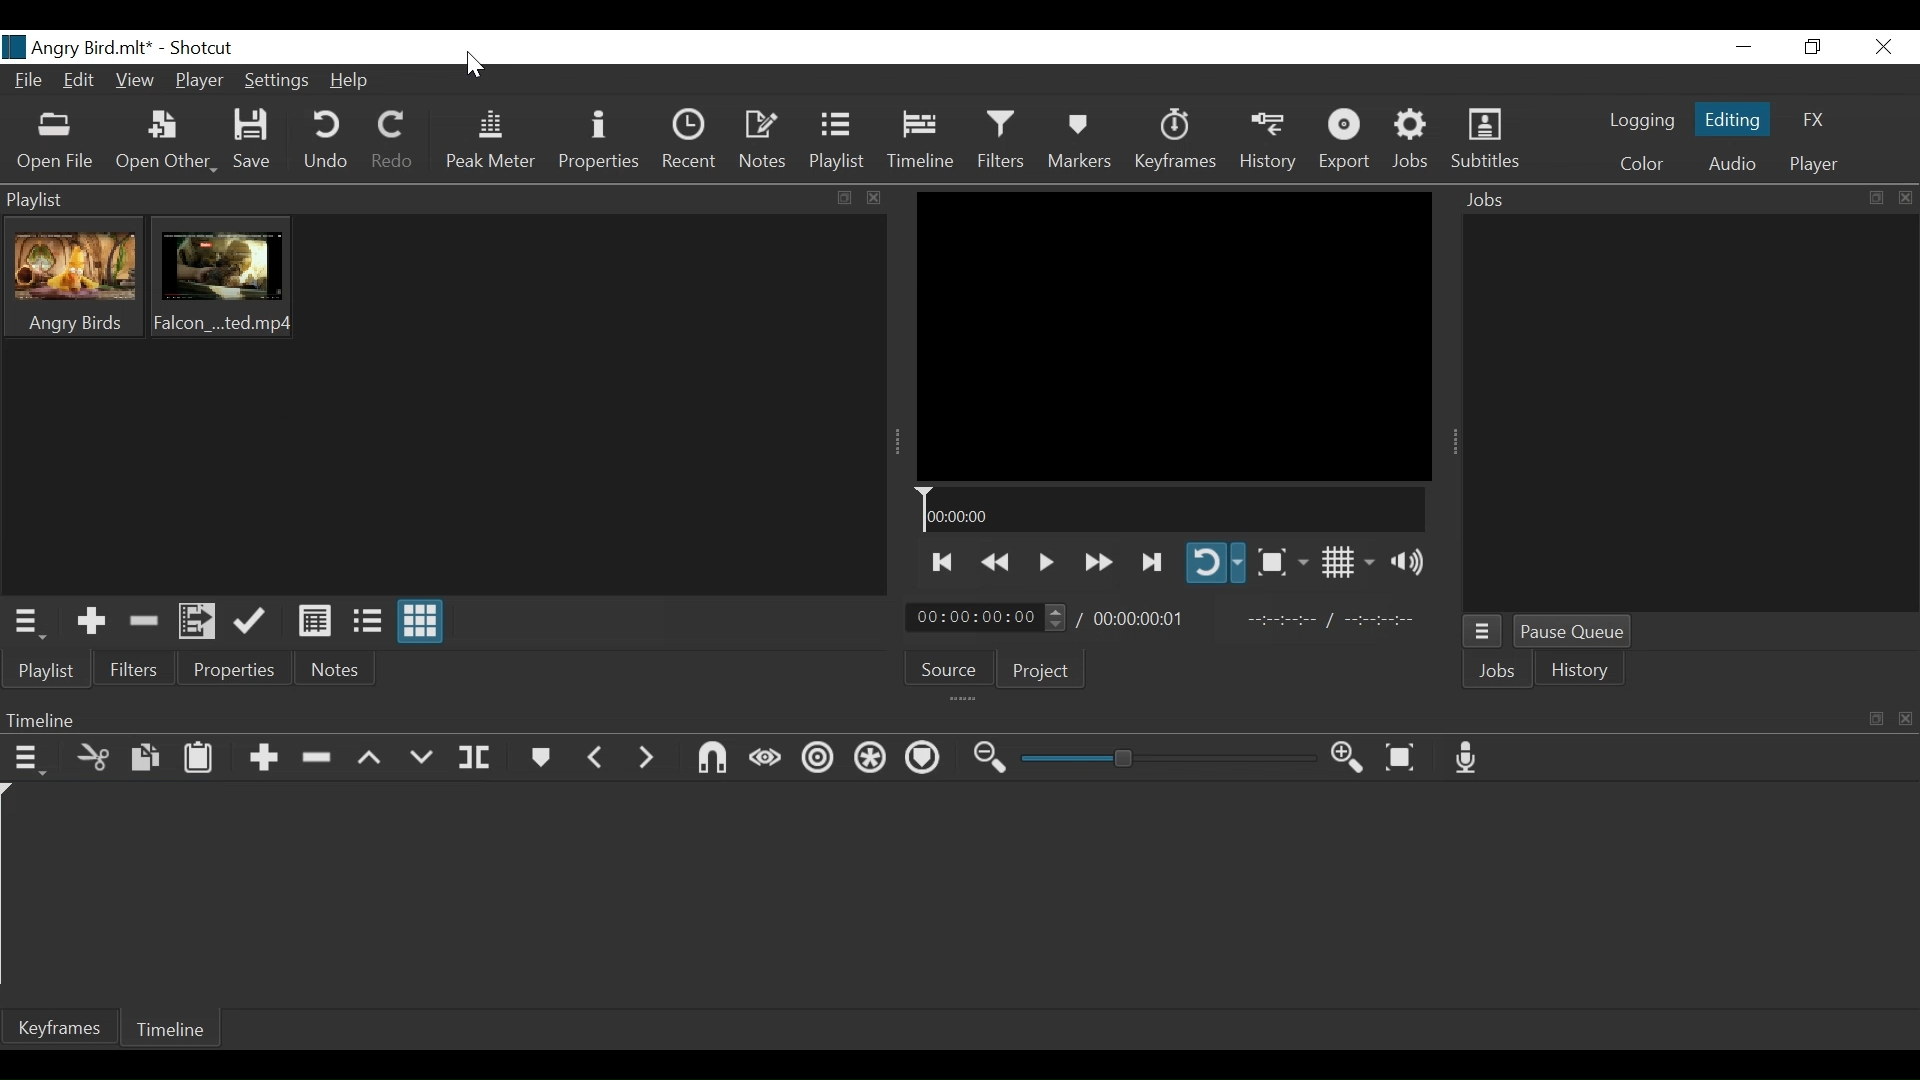 The height and width of the screenshot is (1080, 1920). I want to click on Save, so click(253, 143).